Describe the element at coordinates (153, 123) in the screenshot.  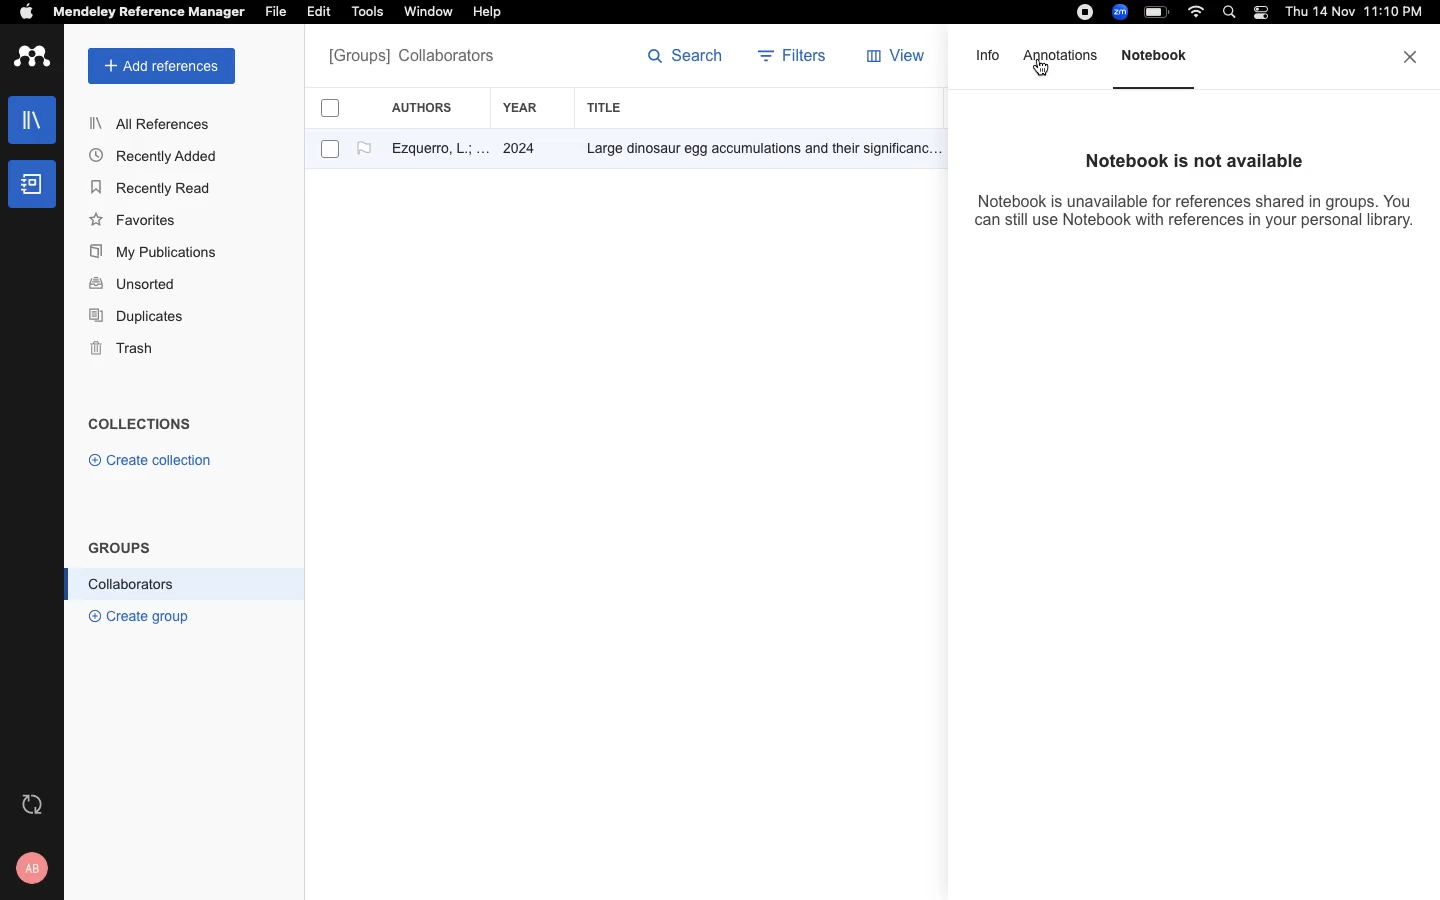
I see `All References` at that location.